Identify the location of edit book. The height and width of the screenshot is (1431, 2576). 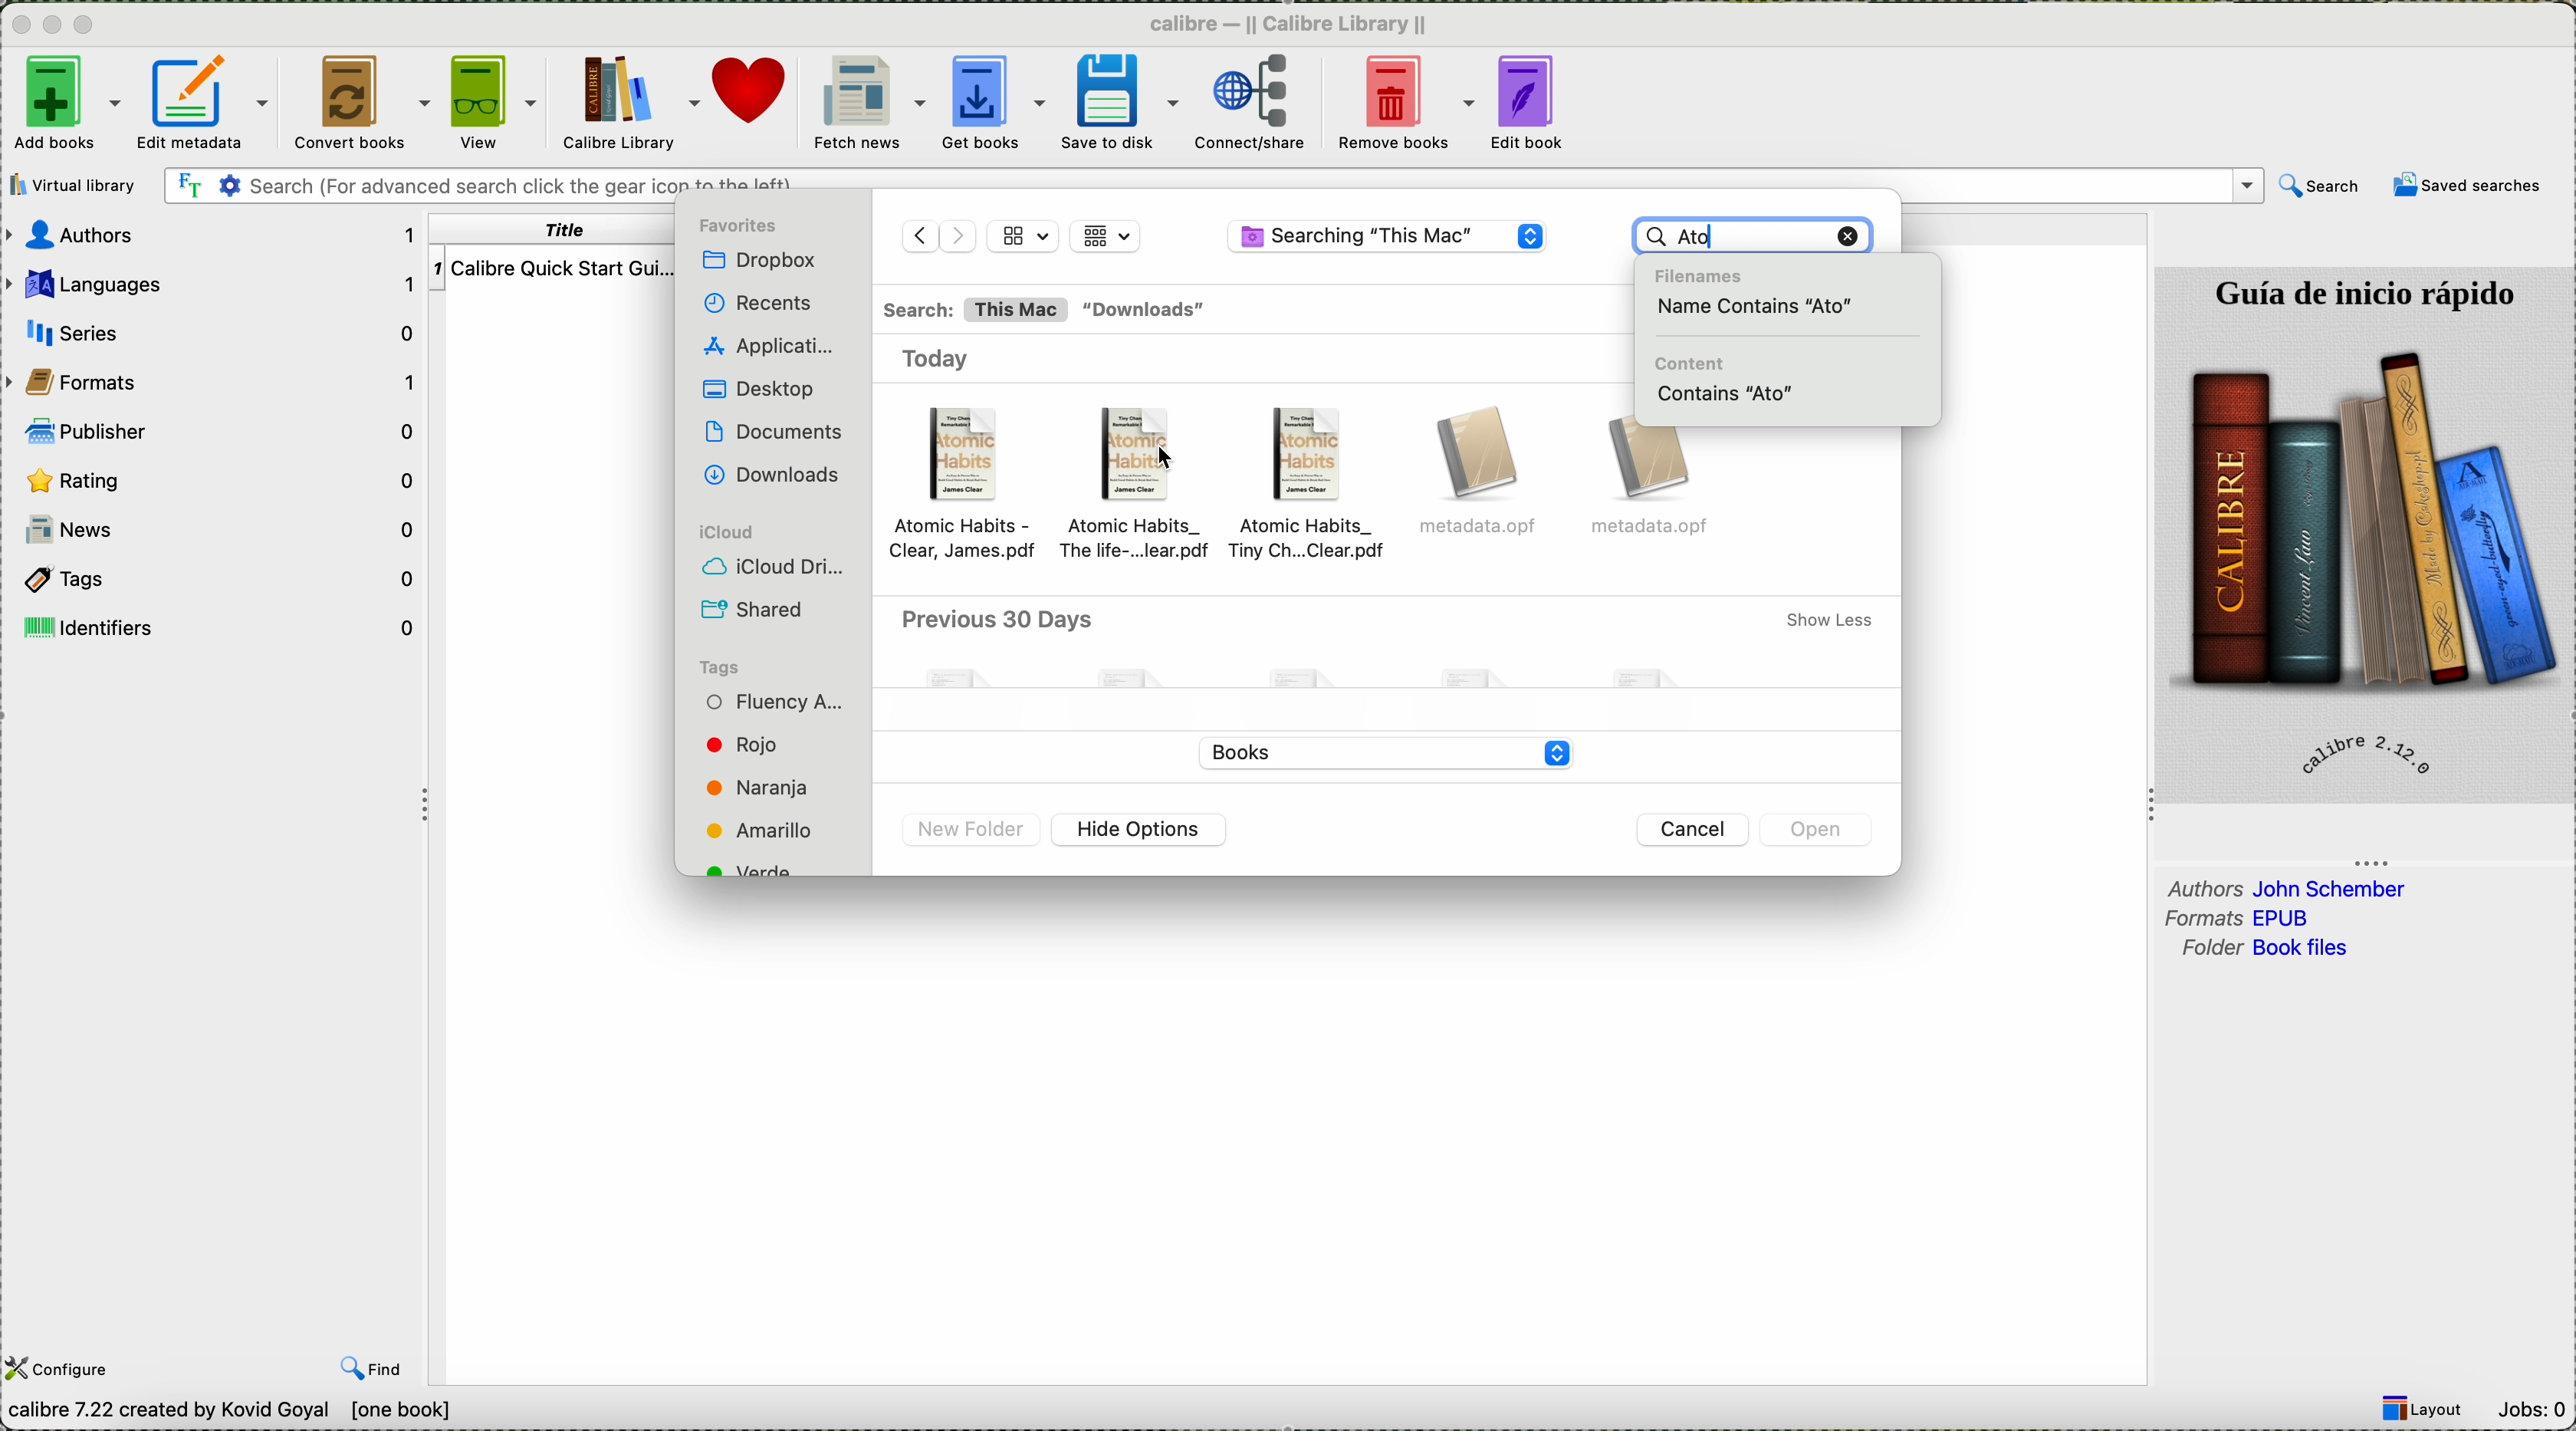
(1526, 101).